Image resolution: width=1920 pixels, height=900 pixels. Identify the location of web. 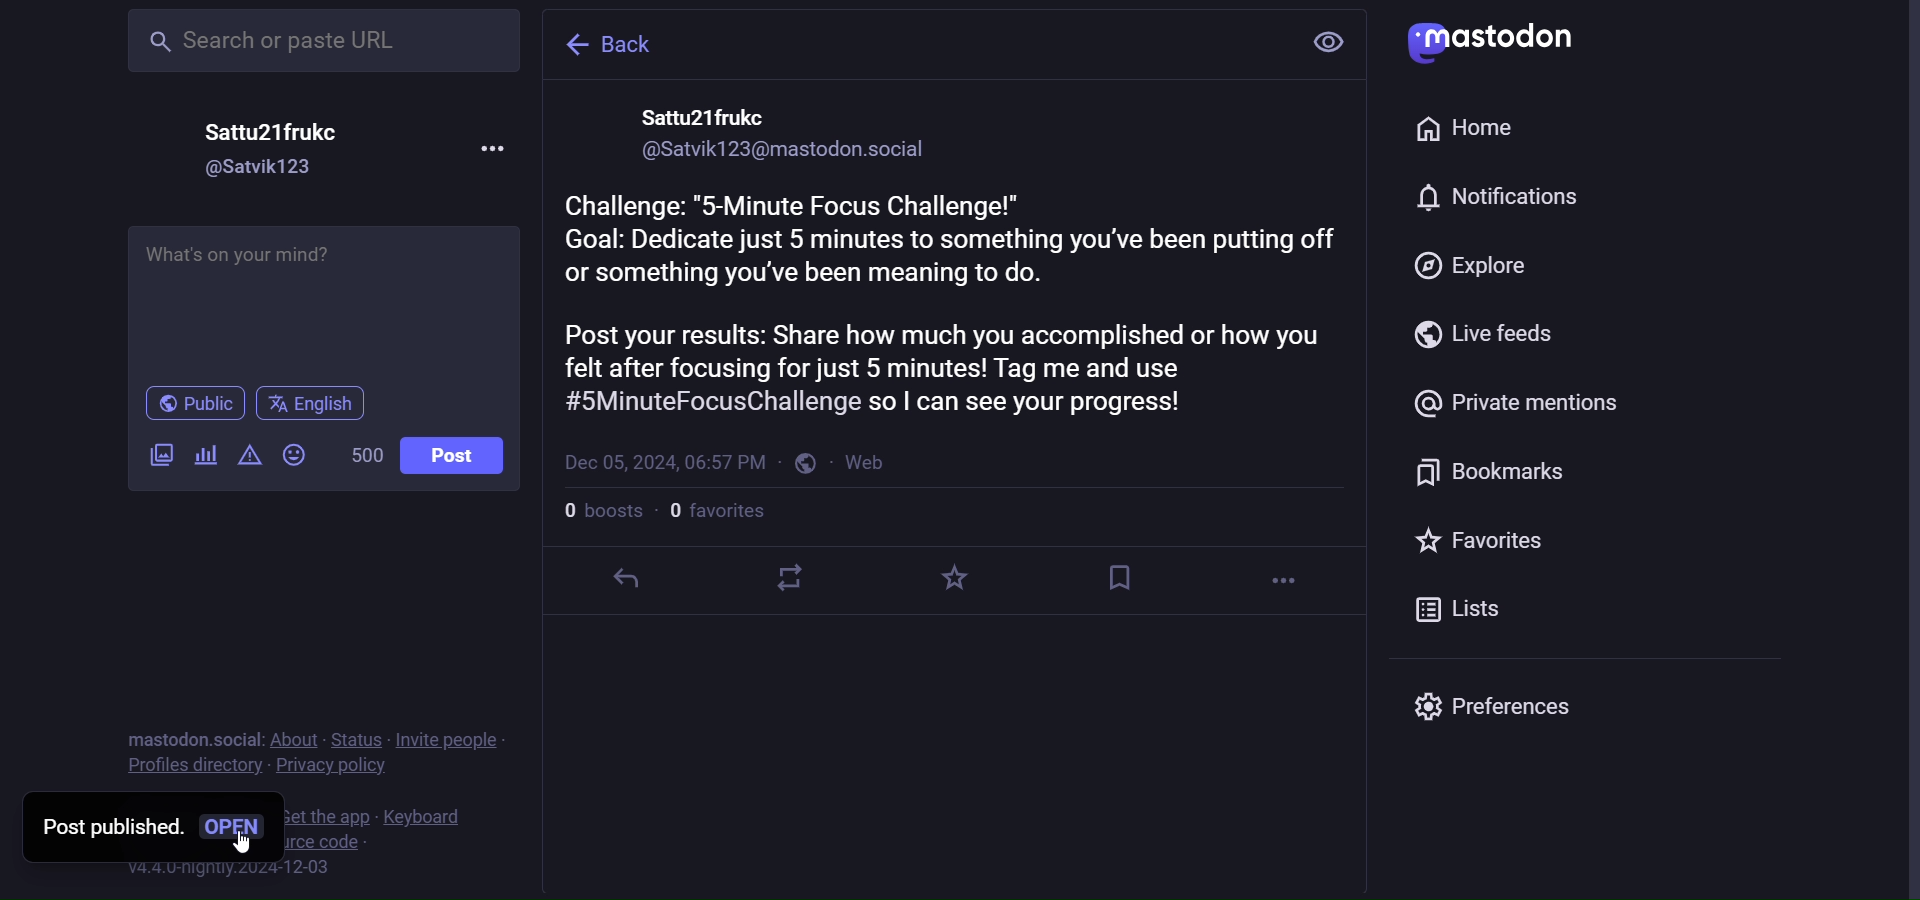
(873, 462).